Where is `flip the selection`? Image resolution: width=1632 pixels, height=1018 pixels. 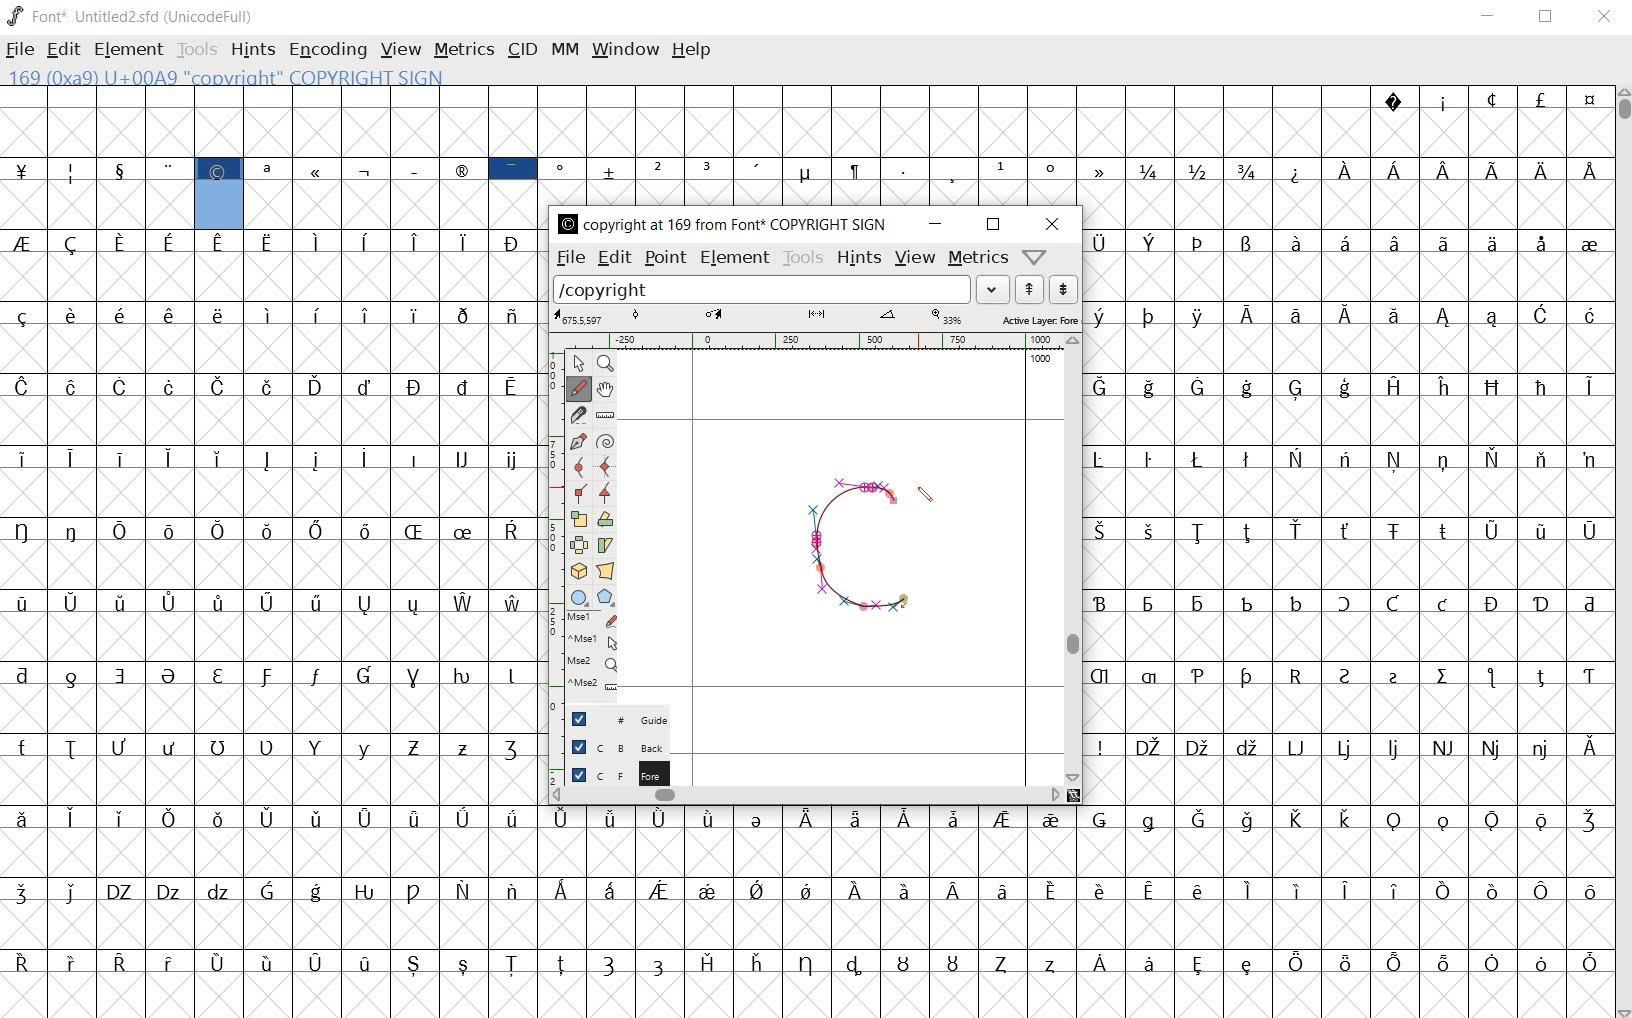
flip the selection is located at coordinates (580, 545).